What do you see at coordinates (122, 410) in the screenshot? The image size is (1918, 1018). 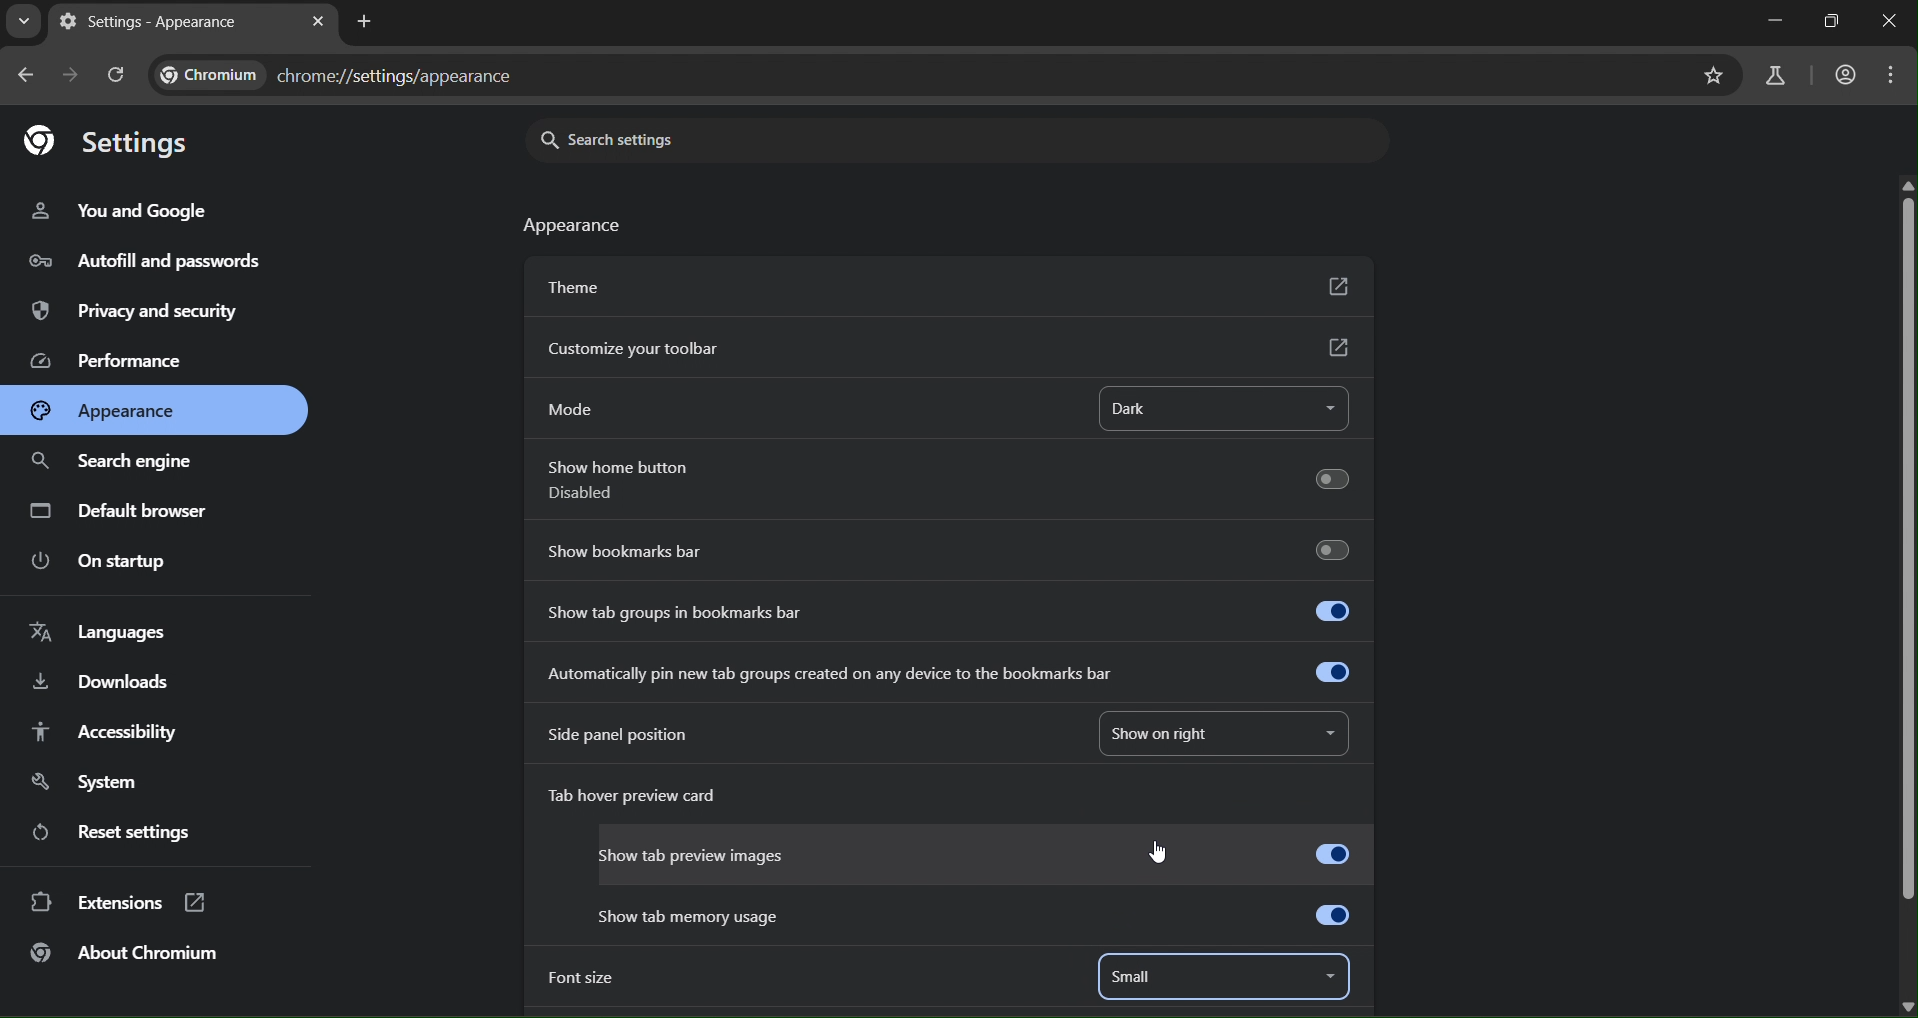 I see `appearance` at bounding box center [122, 410].